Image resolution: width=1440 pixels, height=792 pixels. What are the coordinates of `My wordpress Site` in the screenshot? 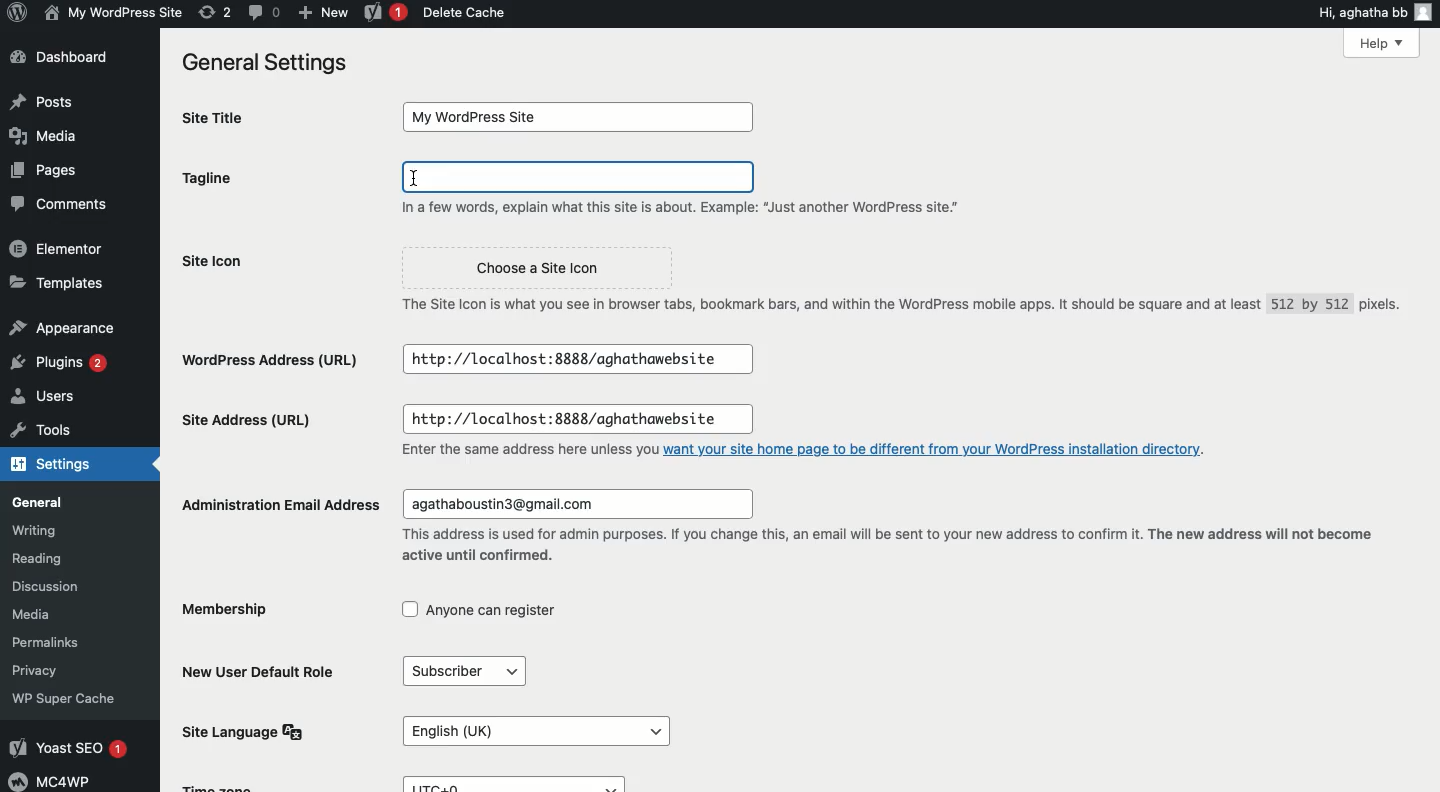 It's located at (111, 12).